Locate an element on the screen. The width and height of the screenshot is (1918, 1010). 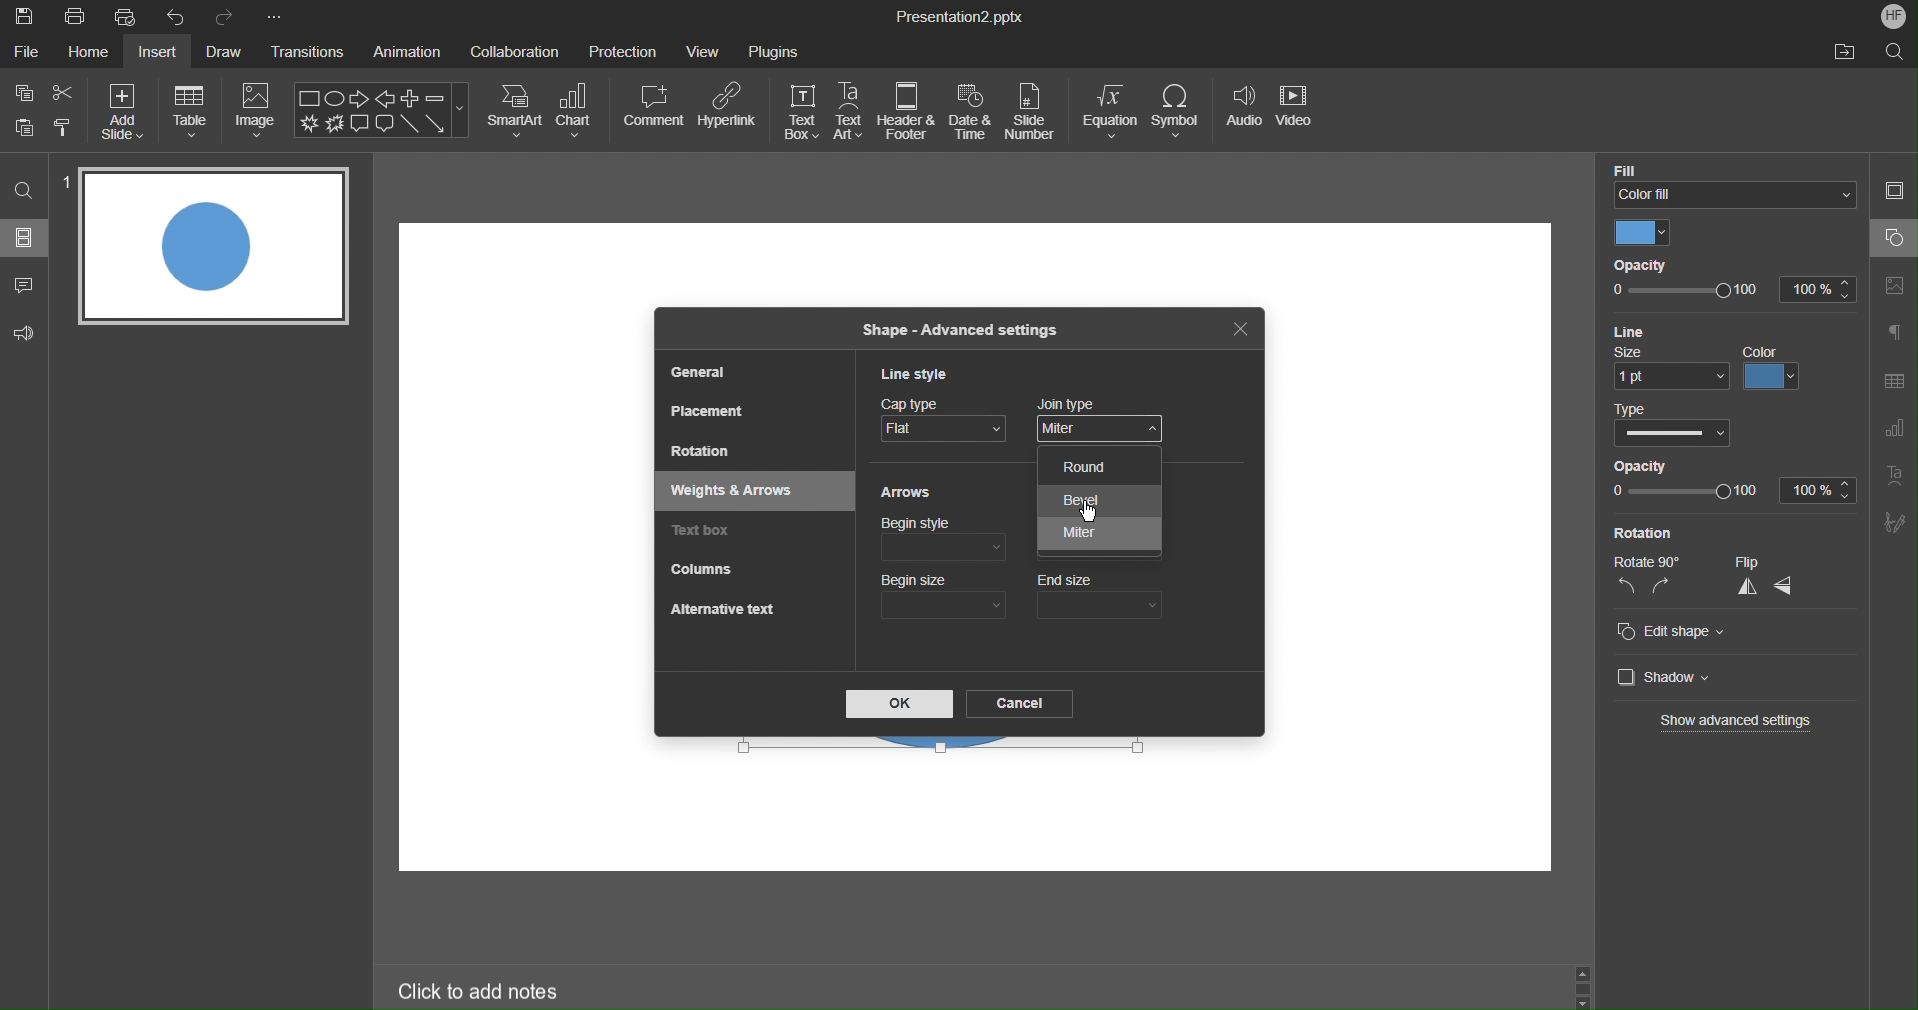
Opacity is located at coordinates (1640, 465).